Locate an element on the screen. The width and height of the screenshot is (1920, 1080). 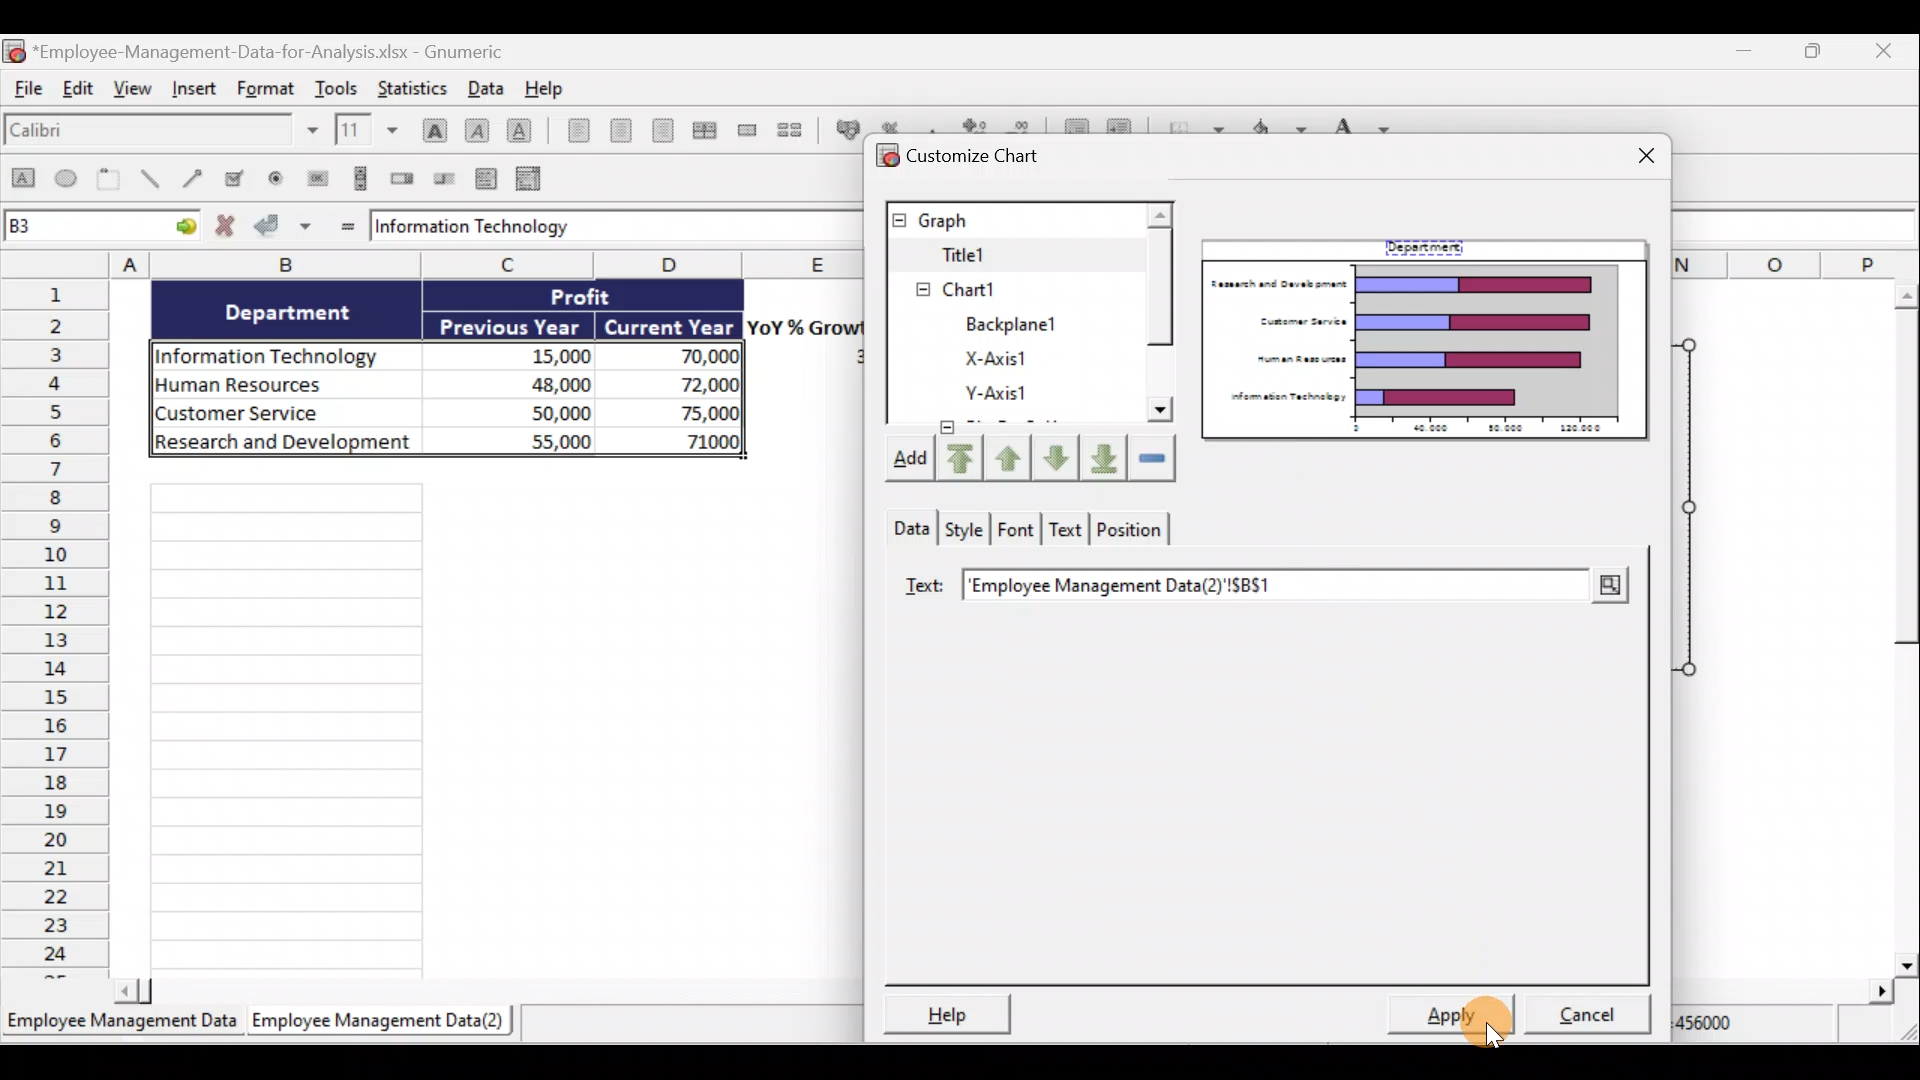
Bold is located at coordinates (432, 129).